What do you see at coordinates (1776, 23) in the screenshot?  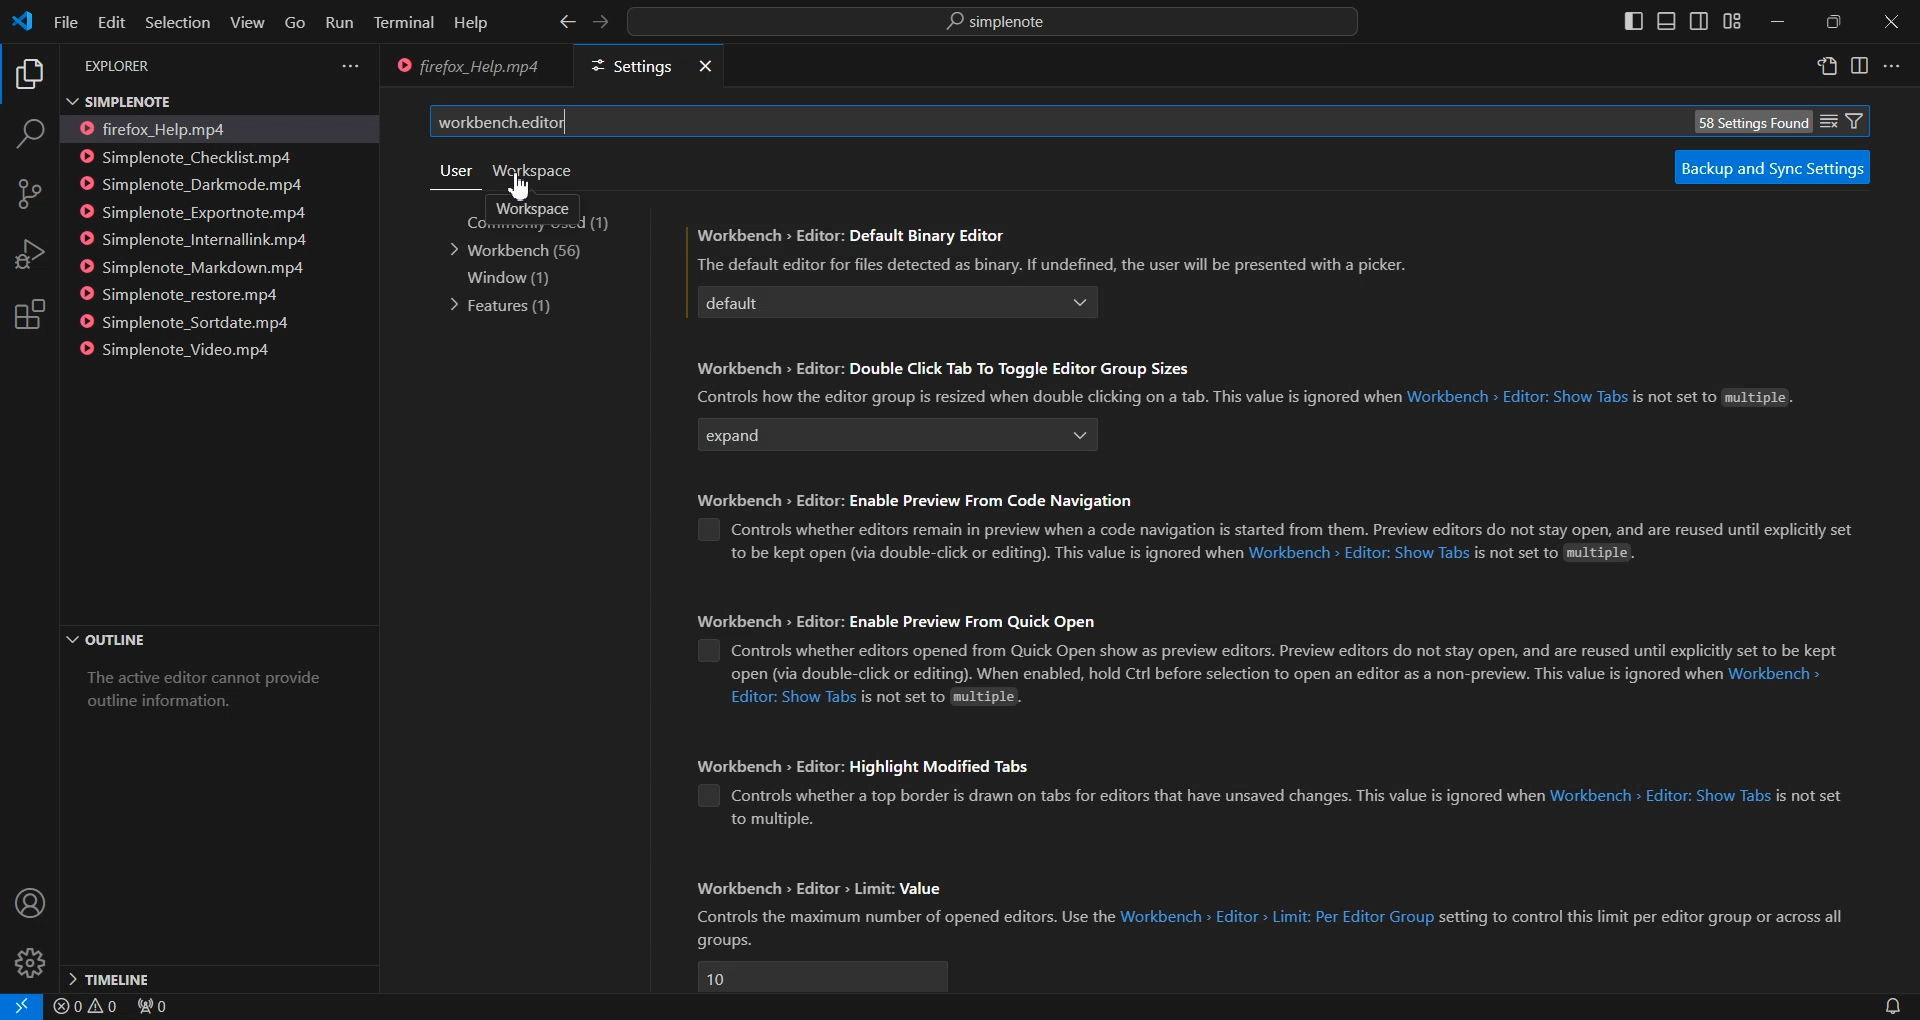 I see `Minimize` at bounding box center [1776, 23].